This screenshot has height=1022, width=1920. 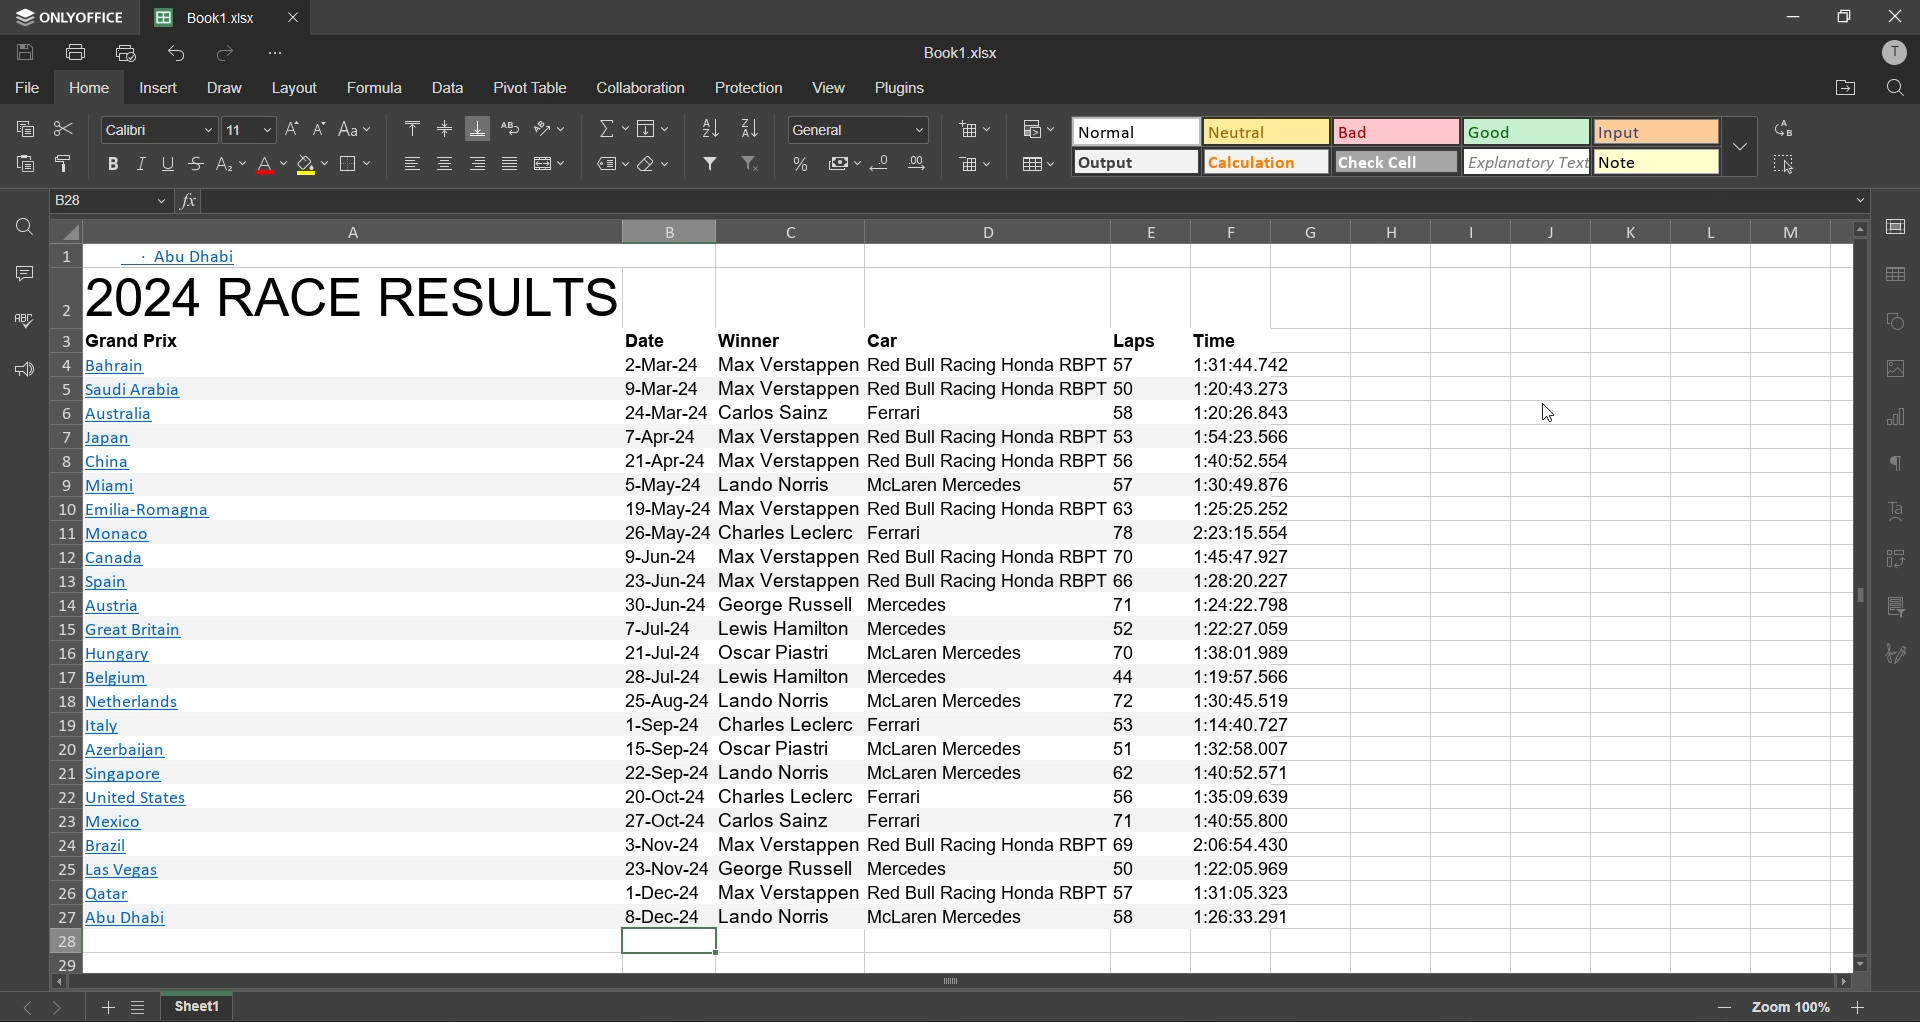 What do you see at coordinates (689, 824) in the screenshot?
I see `Mexico 27-Oct-24 Carlos Sainz Ferrari 71 1:40:55.800` at bounding box center [689, 824].